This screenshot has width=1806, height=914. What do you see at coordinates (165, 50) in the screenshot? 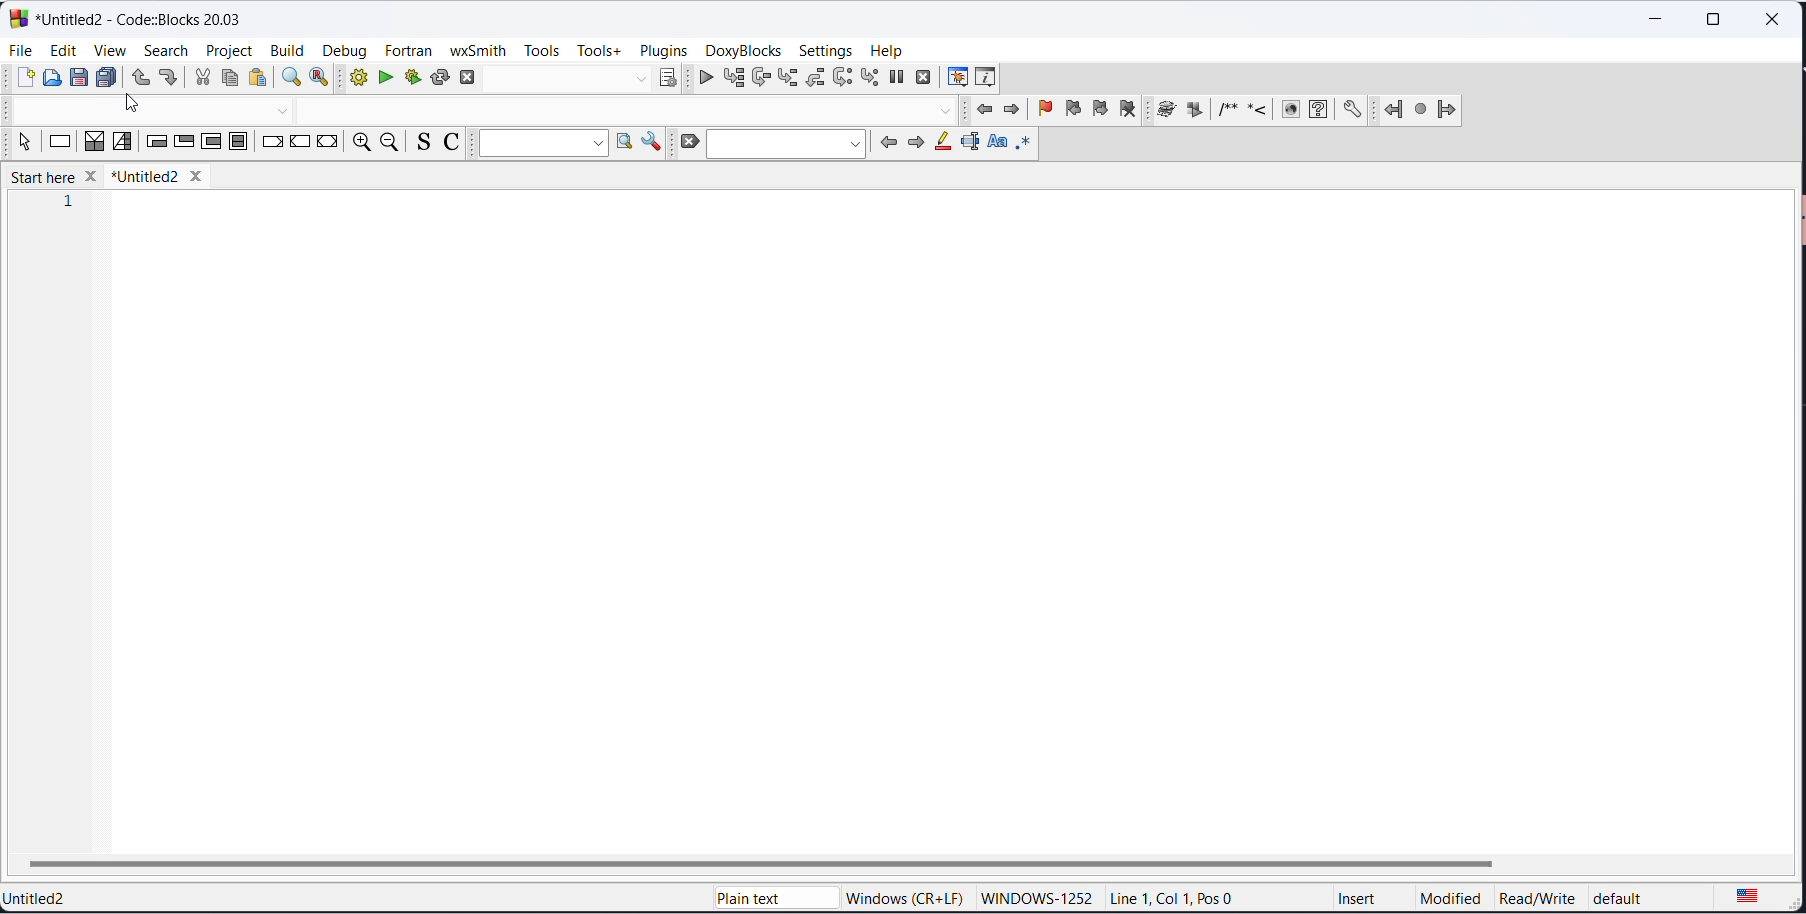
I see `Search` at bounding box center [165, 50].